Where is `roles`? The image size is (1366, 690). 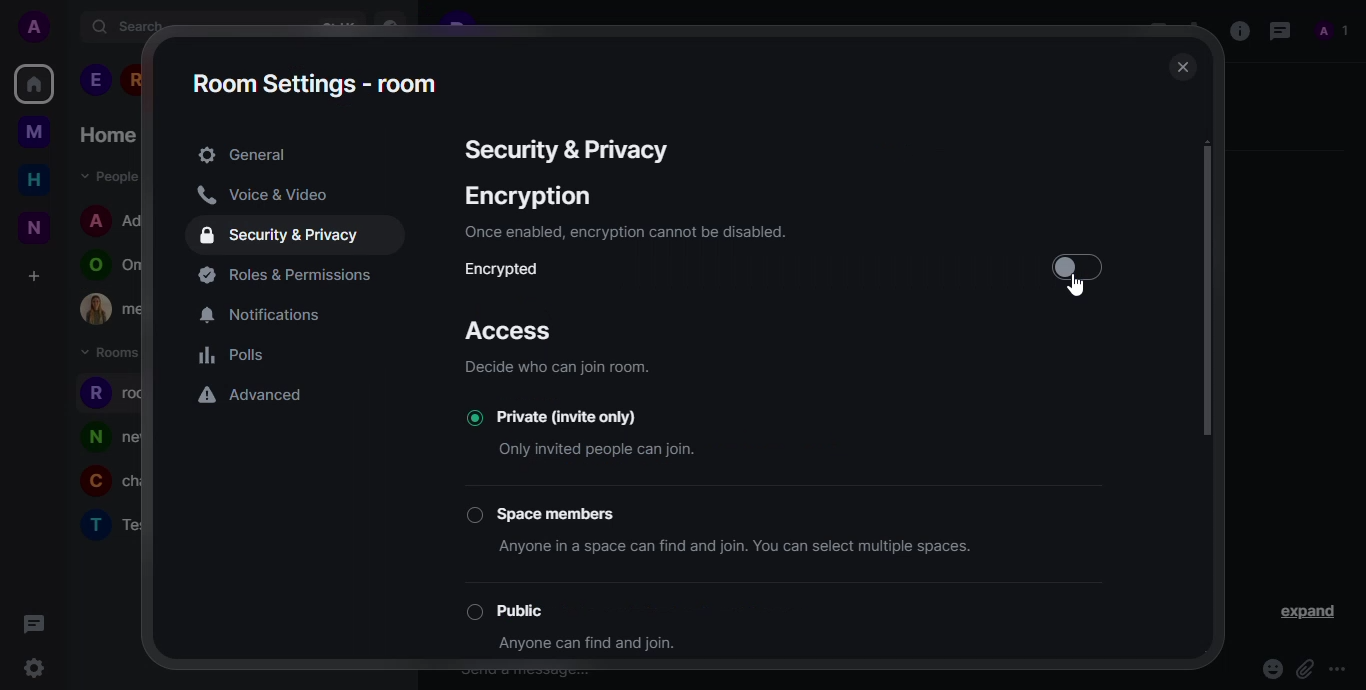
roles is located at coordinates (290, 275).